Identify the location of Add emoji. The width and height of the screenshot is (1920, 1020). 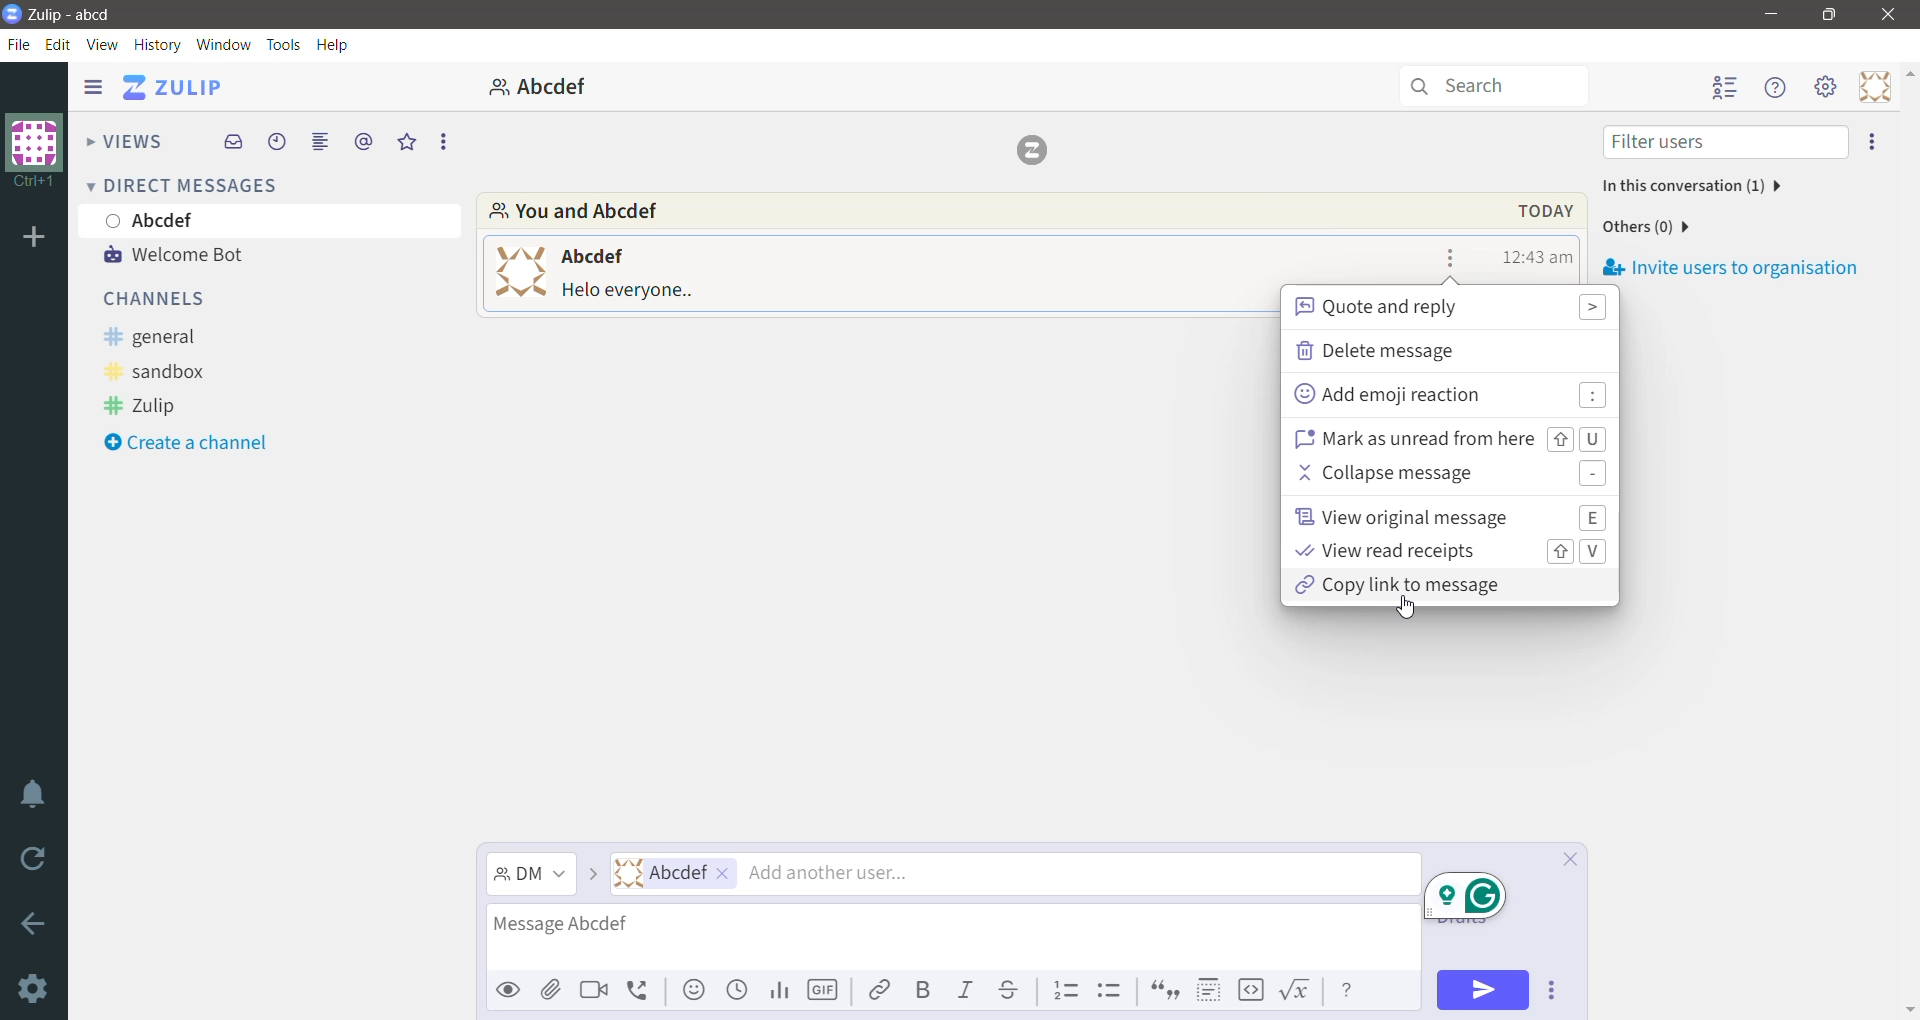
(695, 989).